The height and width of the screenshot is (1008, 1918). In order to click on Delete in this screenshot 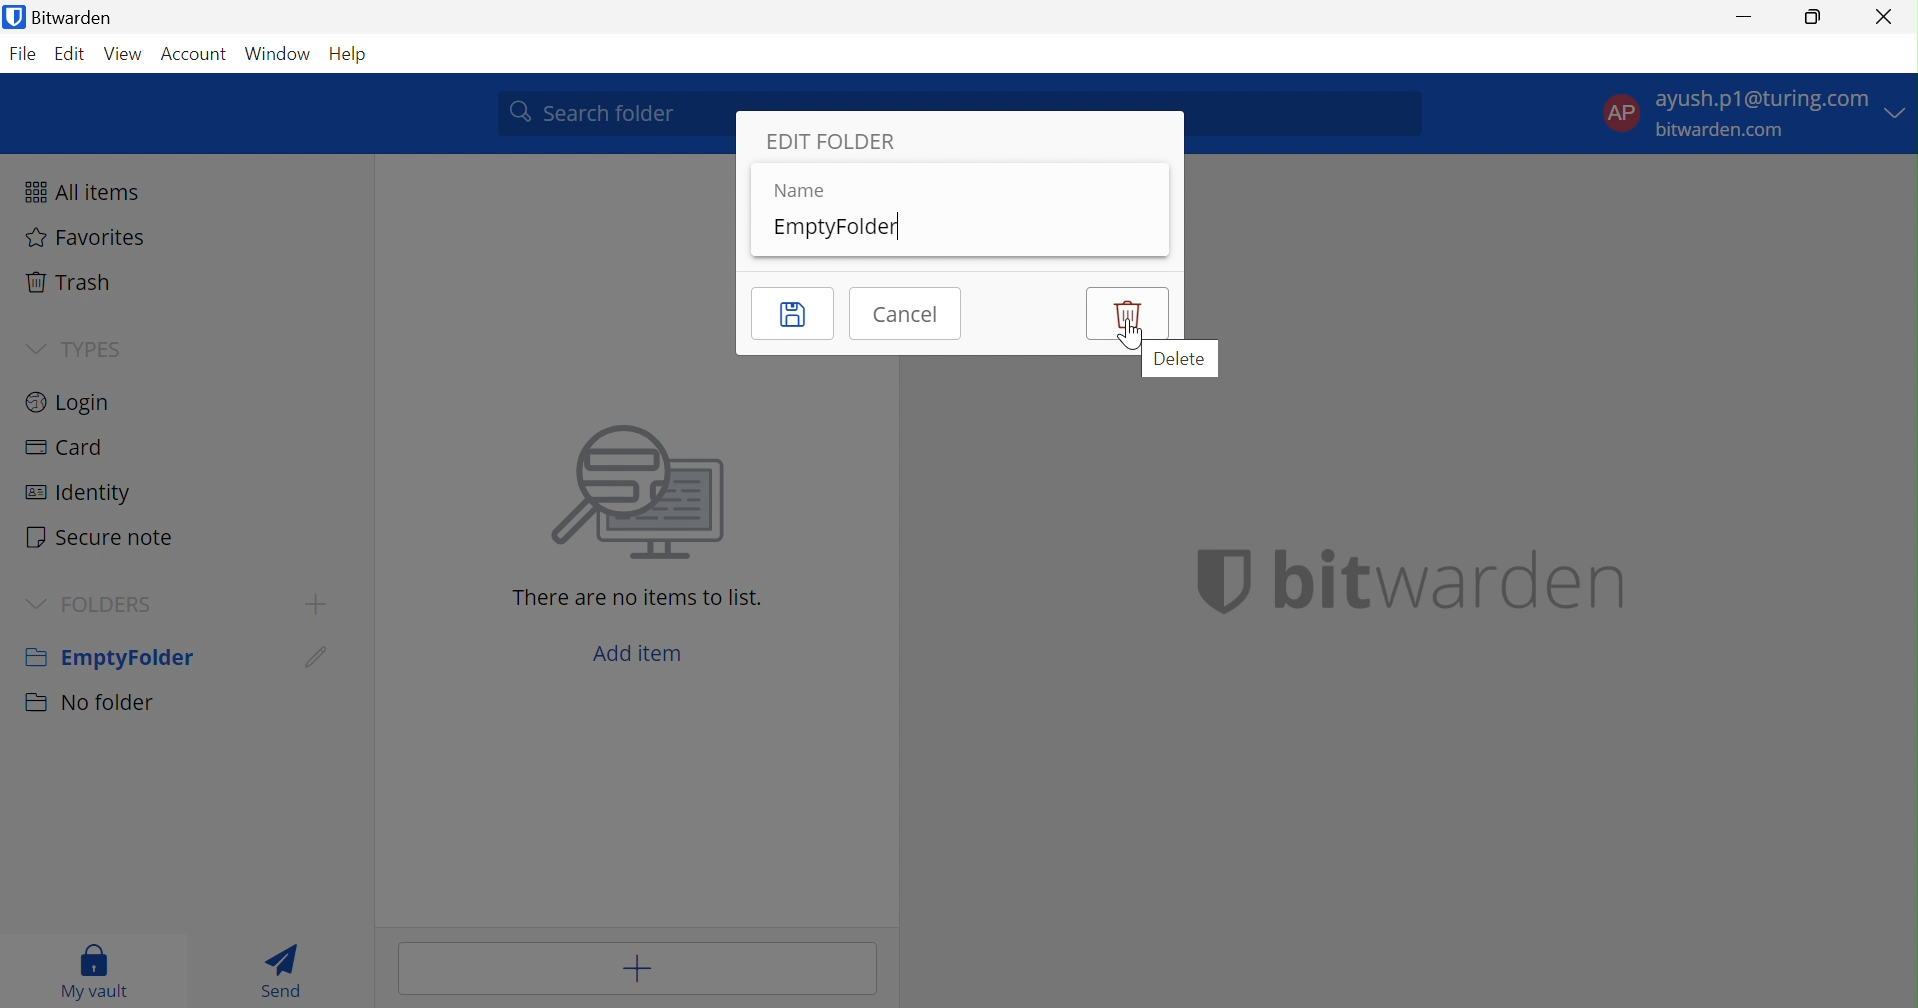, I will do `click(1126, 313)`.